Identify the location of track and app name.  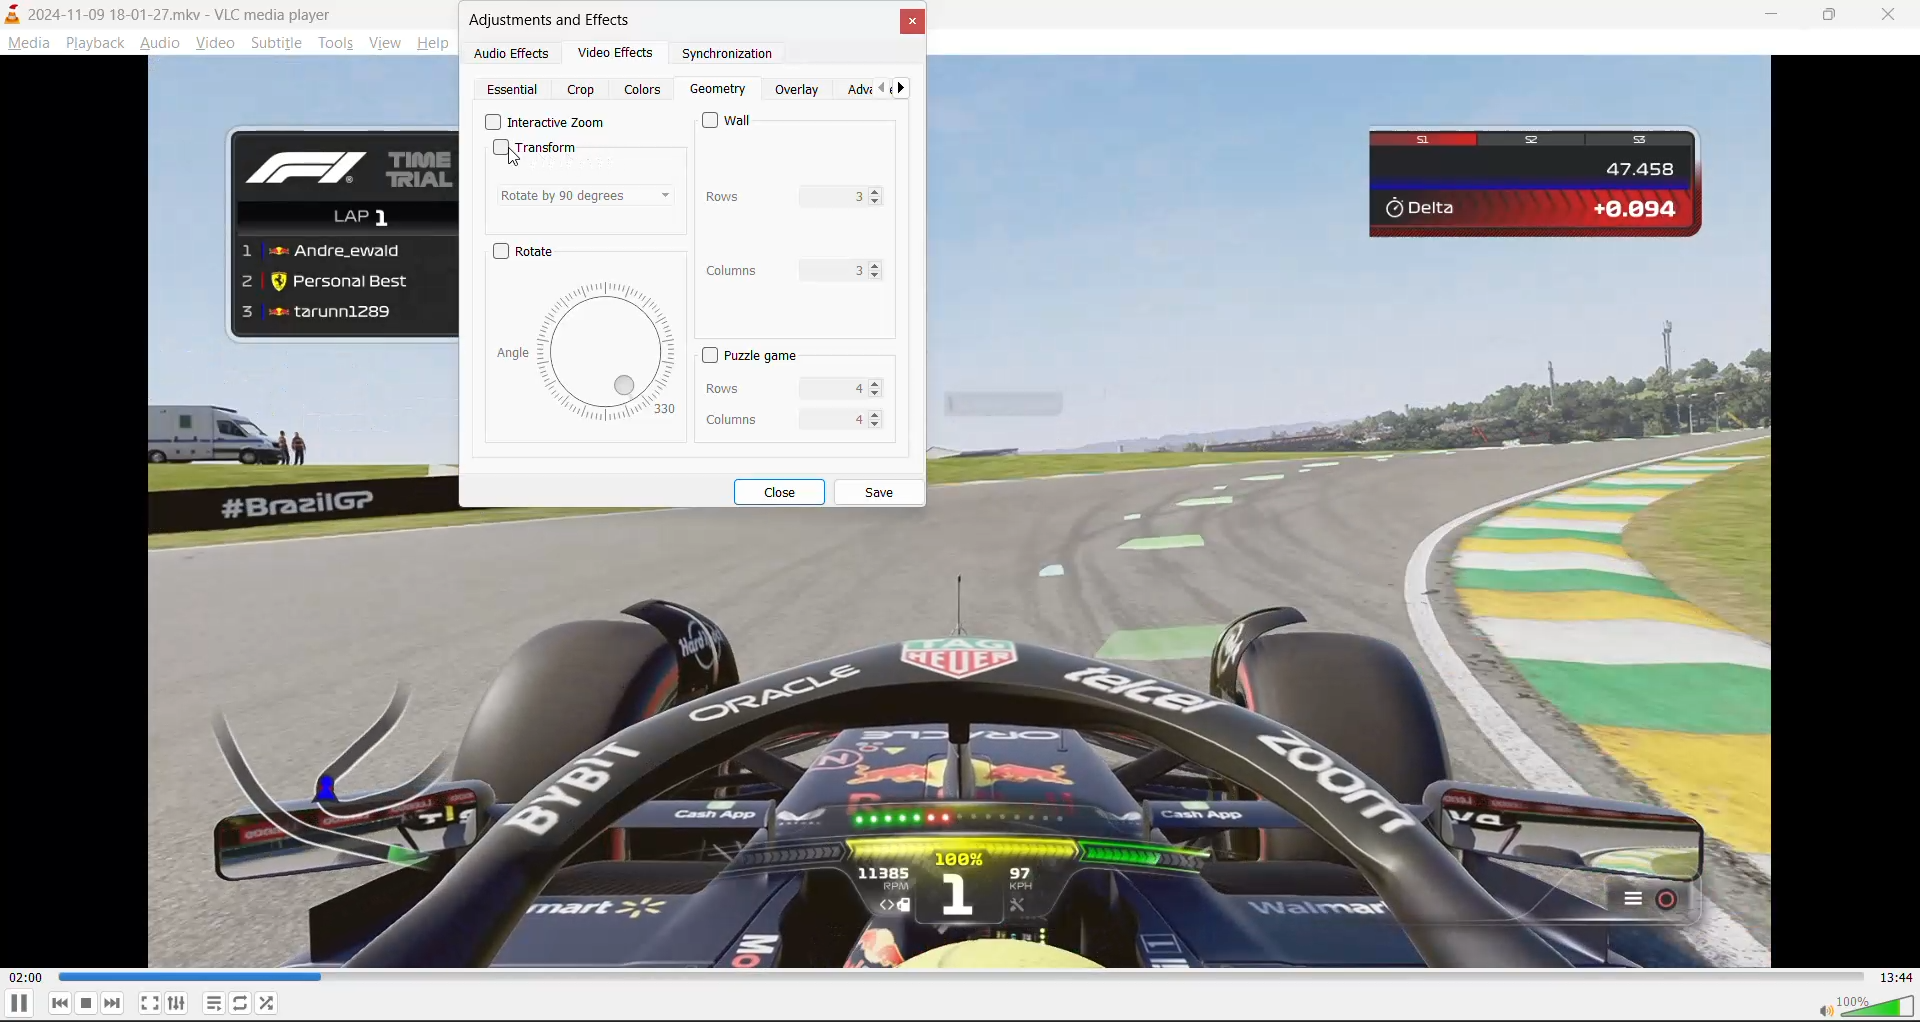
(170, 12).